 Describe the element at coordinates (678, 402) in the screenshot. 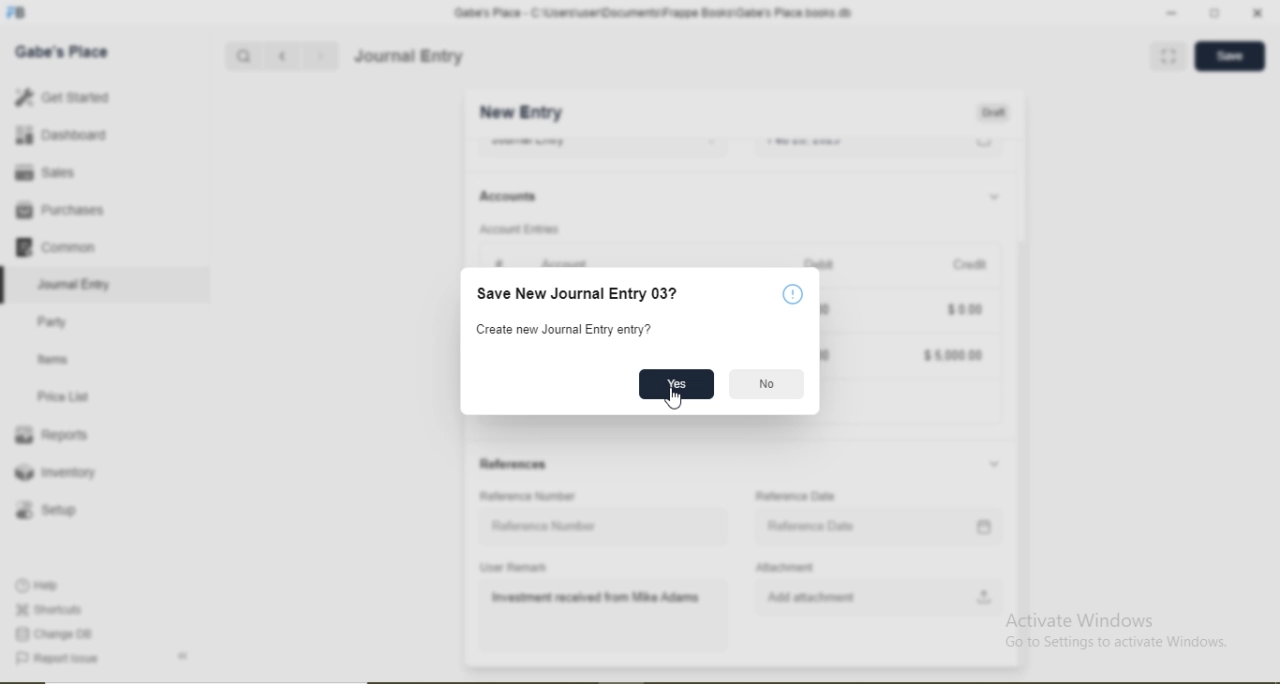

I see `Cursor` at that location.